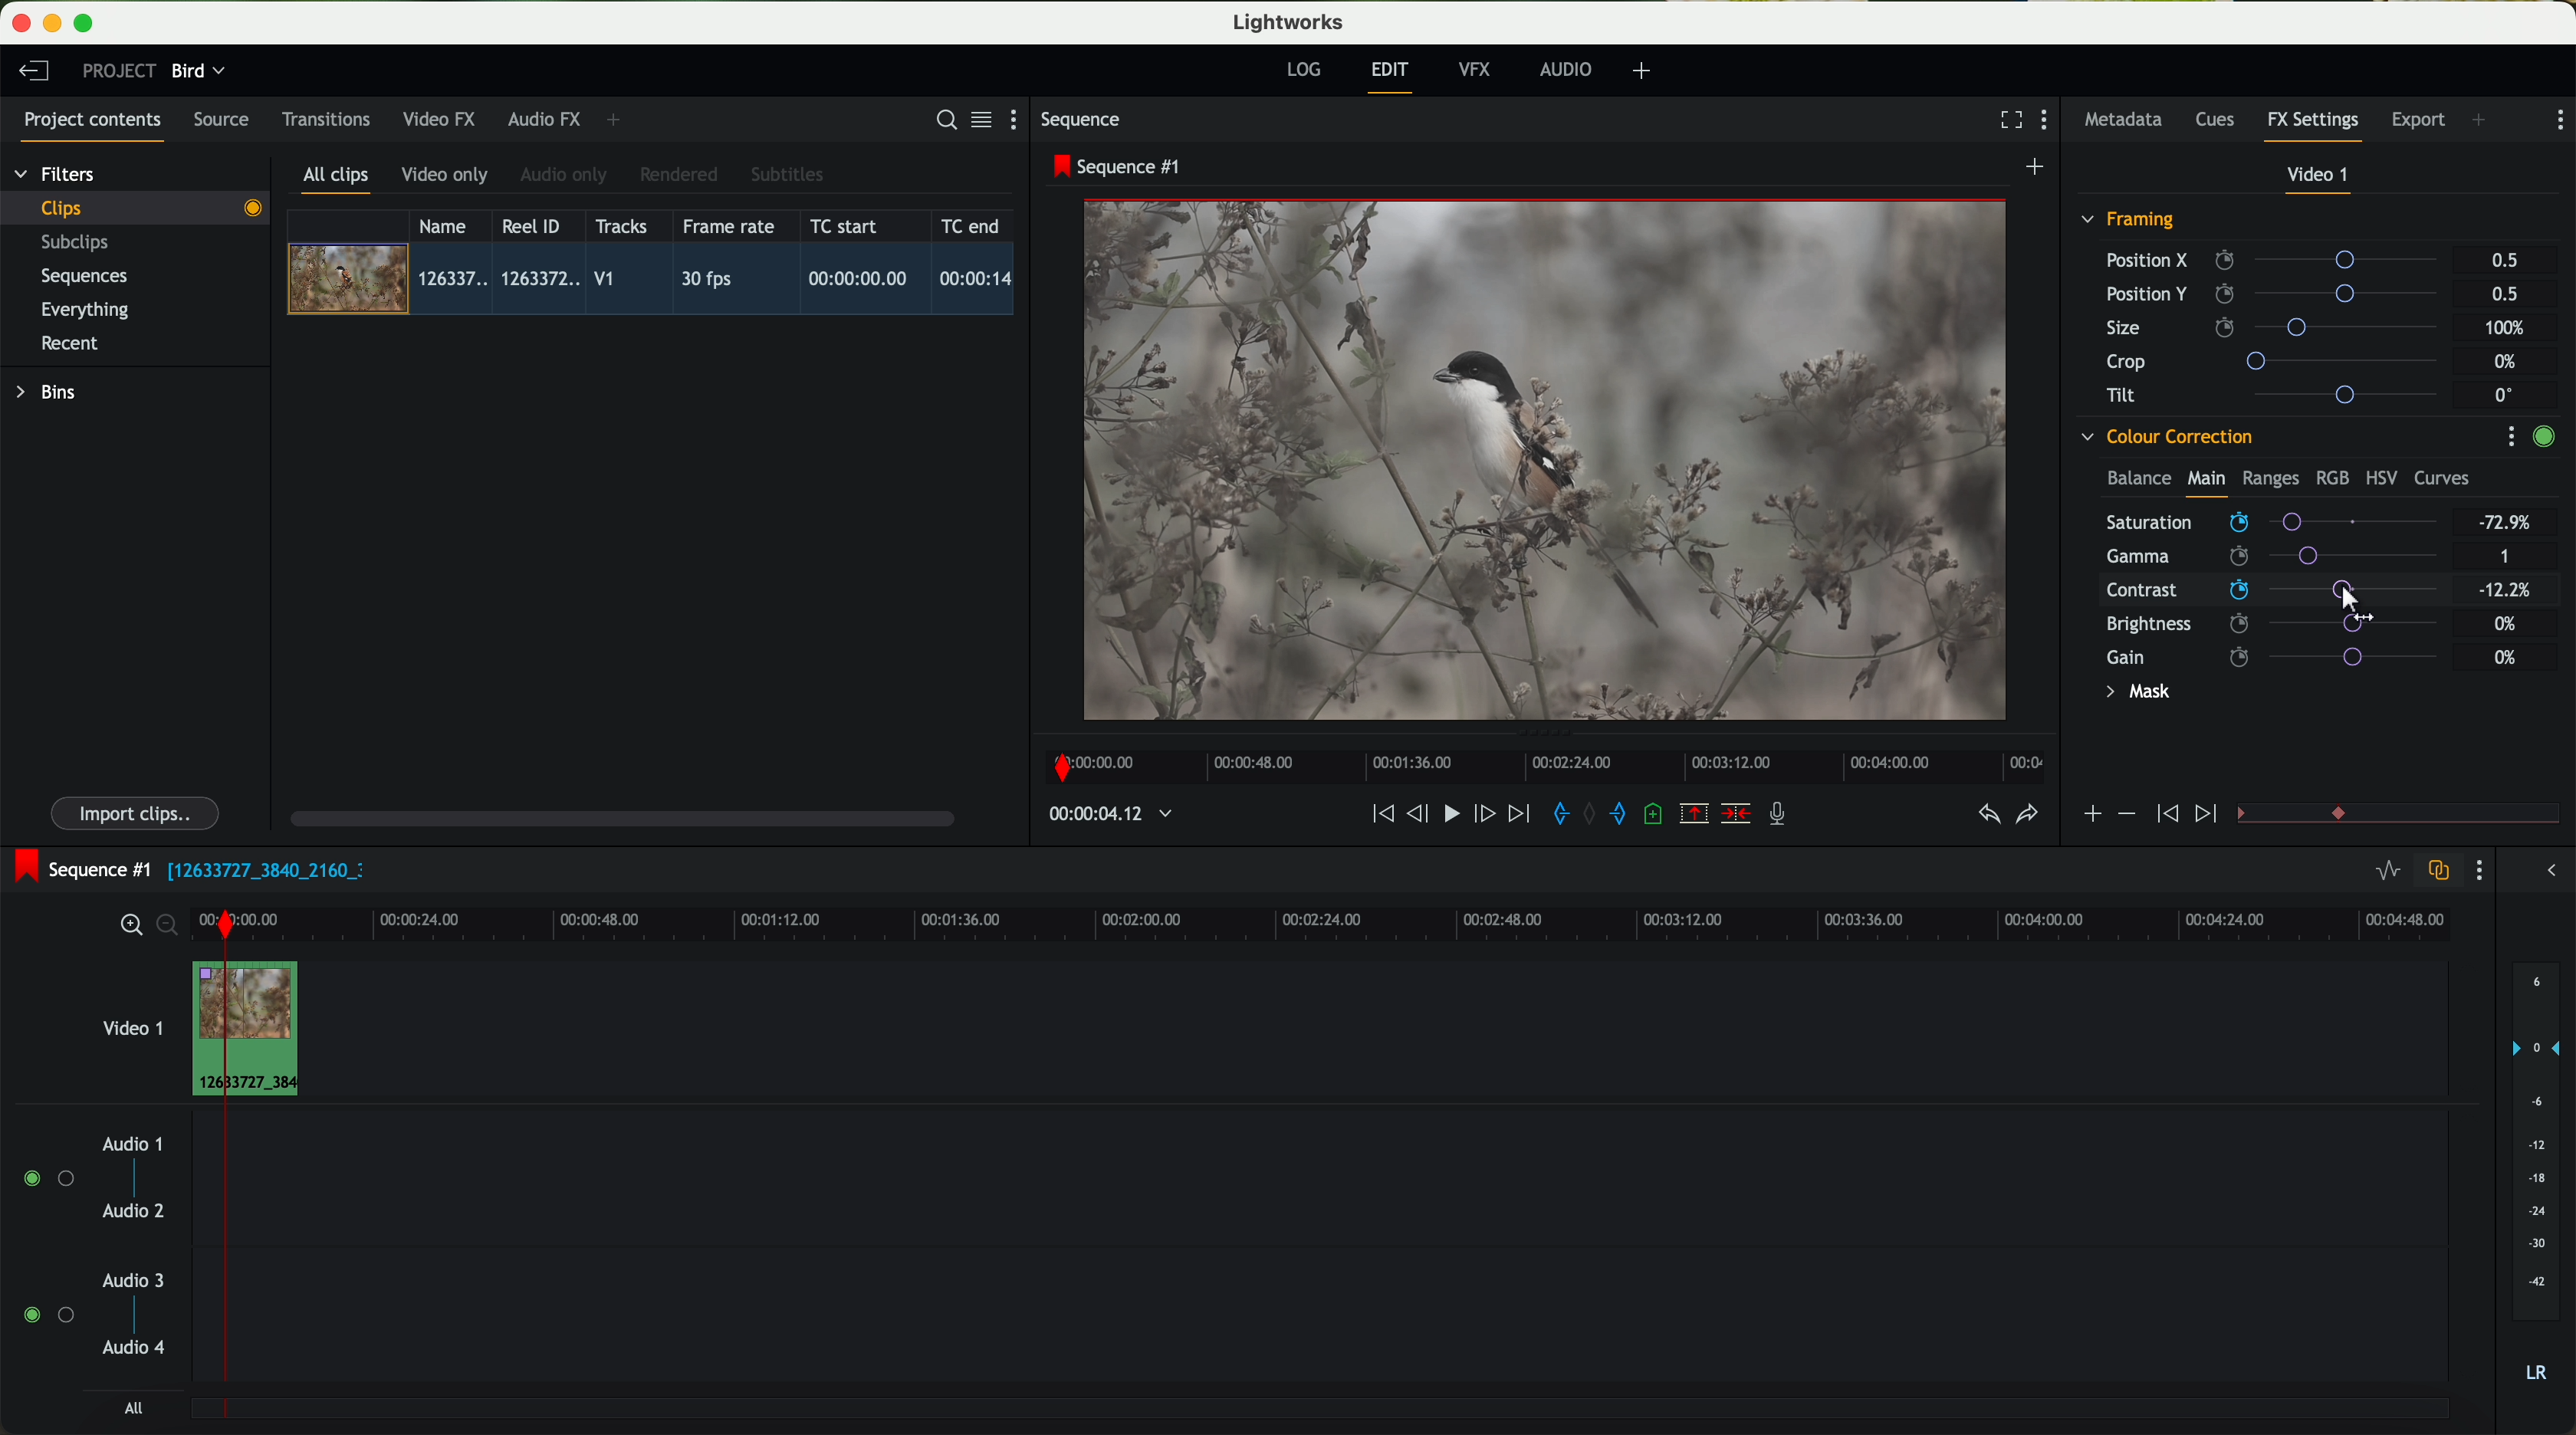  I want to click on 73.8%, so click(2506, 523).